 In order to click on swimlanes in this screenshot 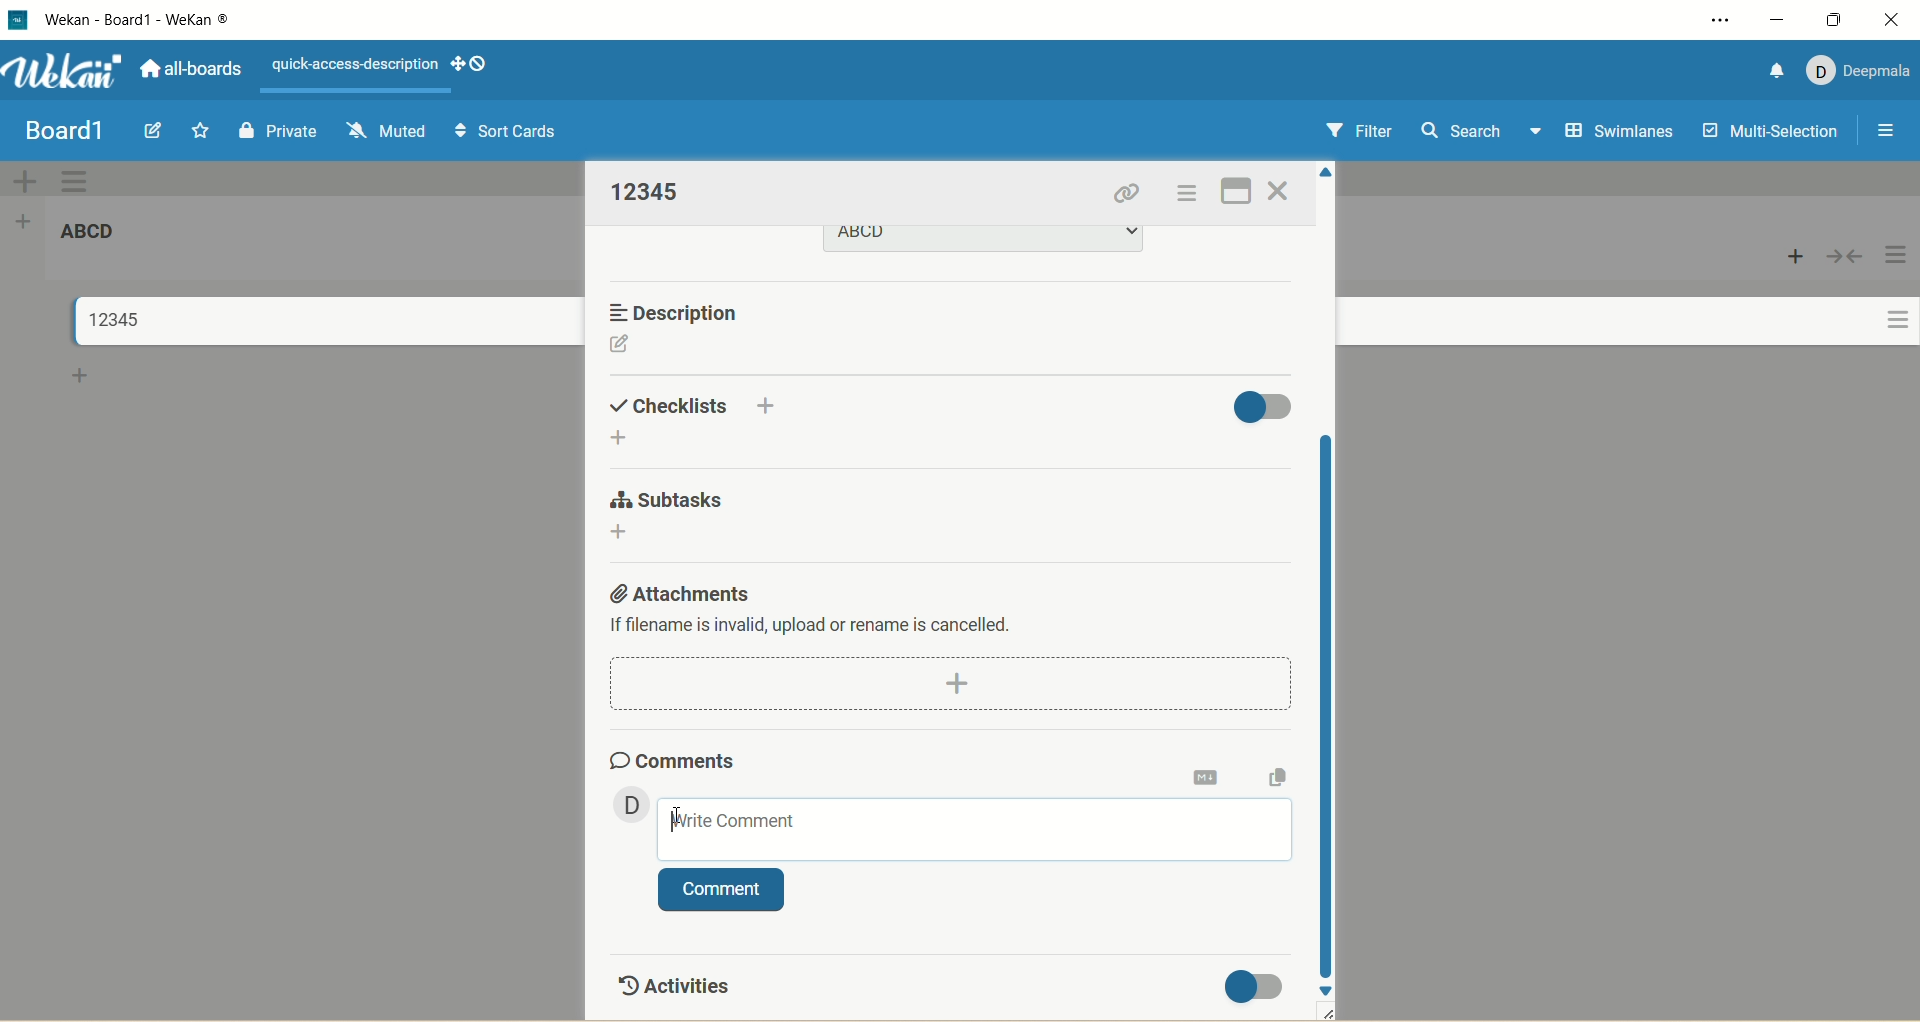, I will do `click(1622, 133)`.